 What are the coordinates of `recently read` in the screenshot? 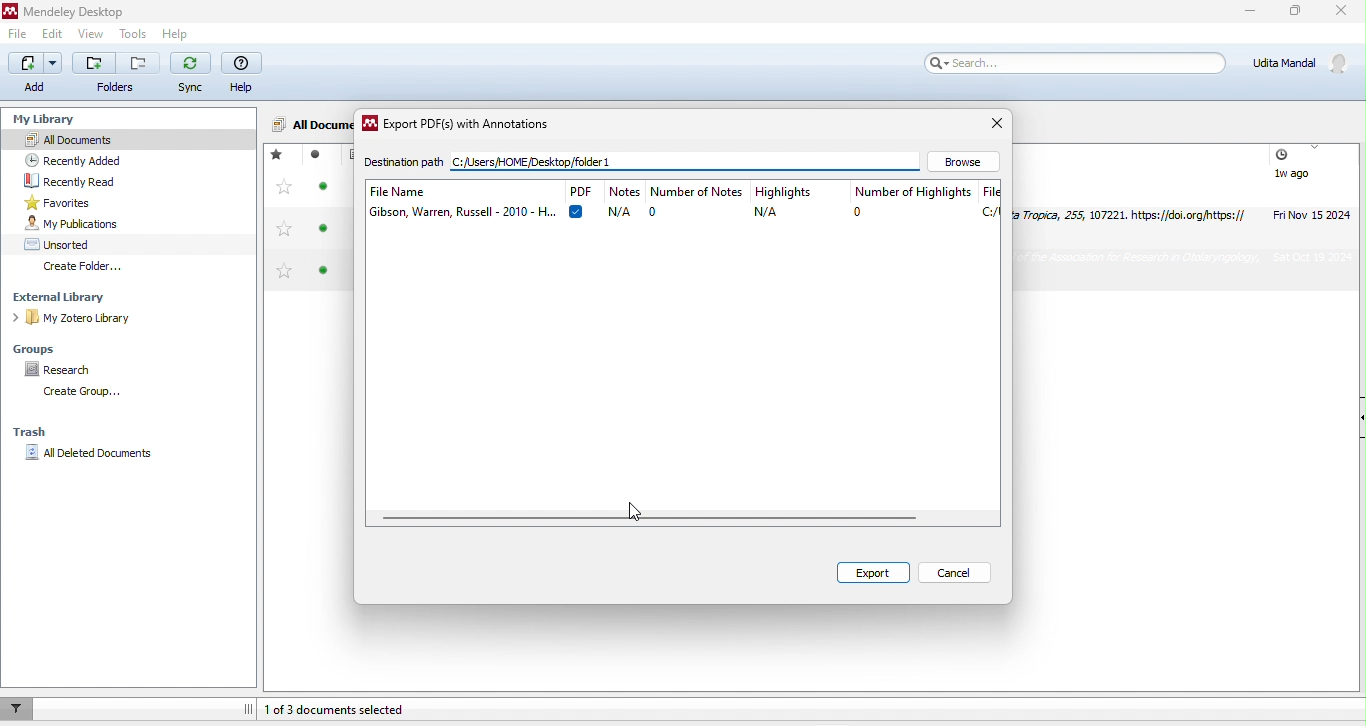 It's located at (88, 179).